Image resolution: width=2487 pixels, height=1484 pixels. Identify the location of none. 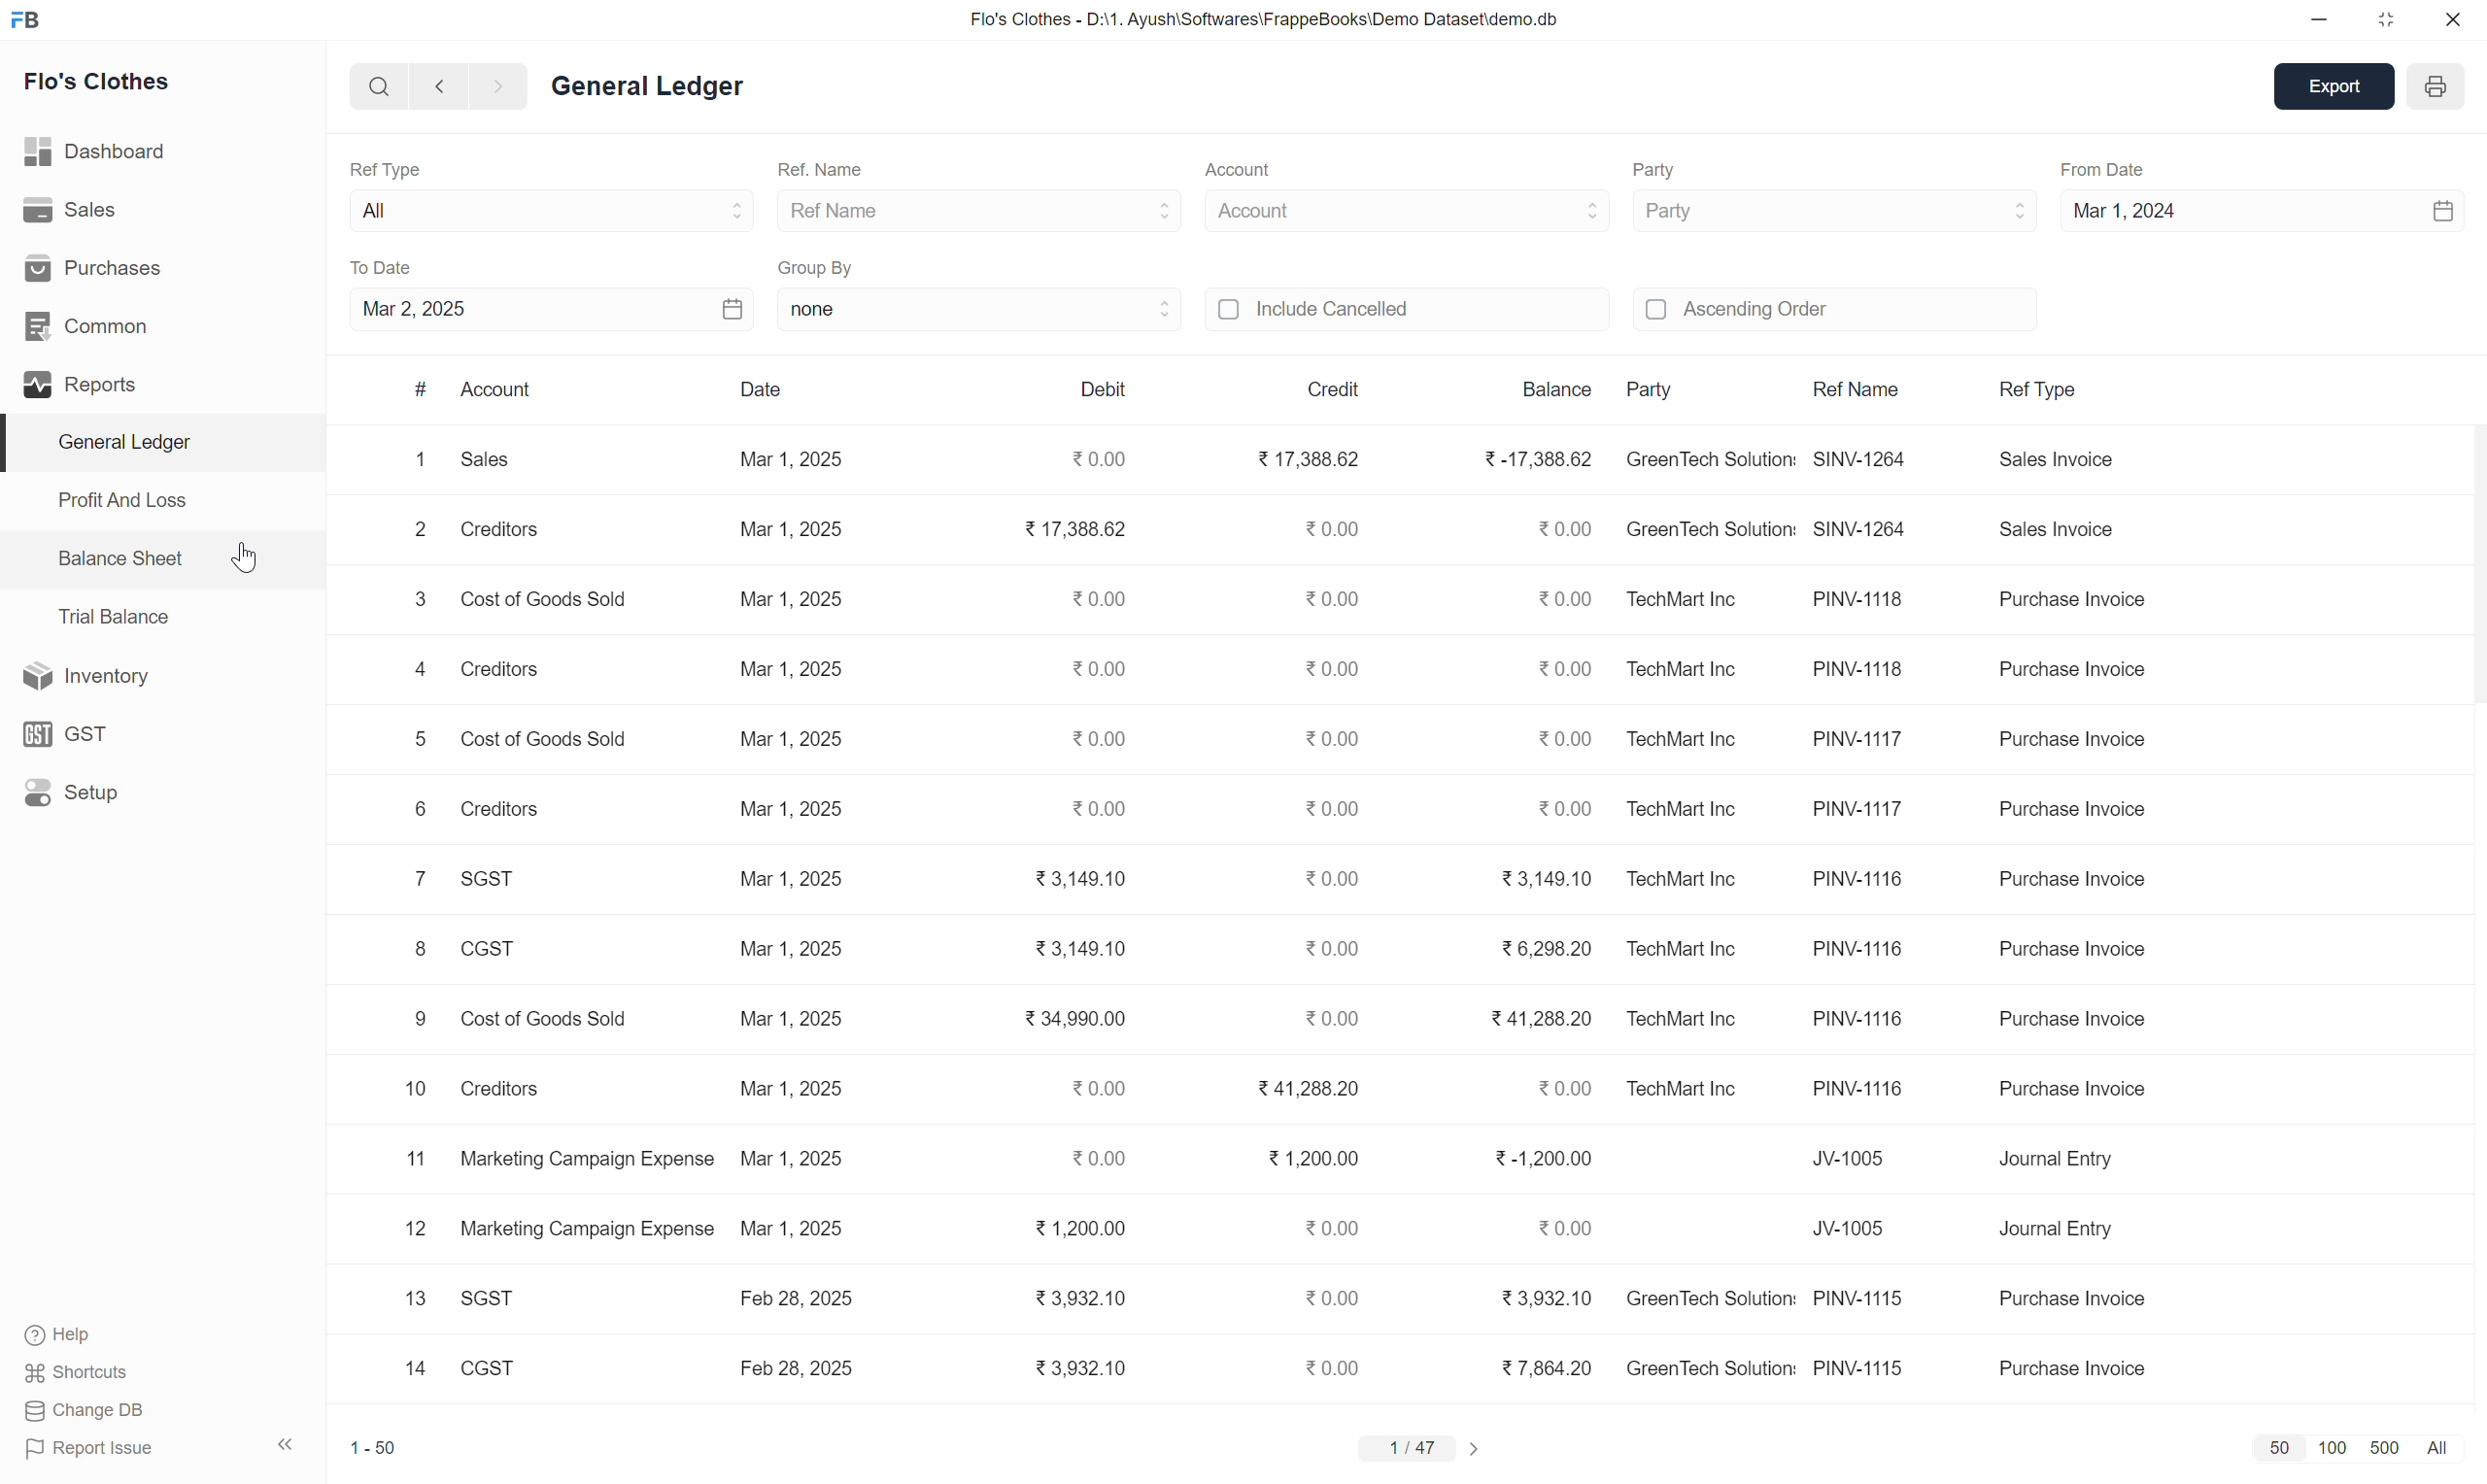
(983, 307).